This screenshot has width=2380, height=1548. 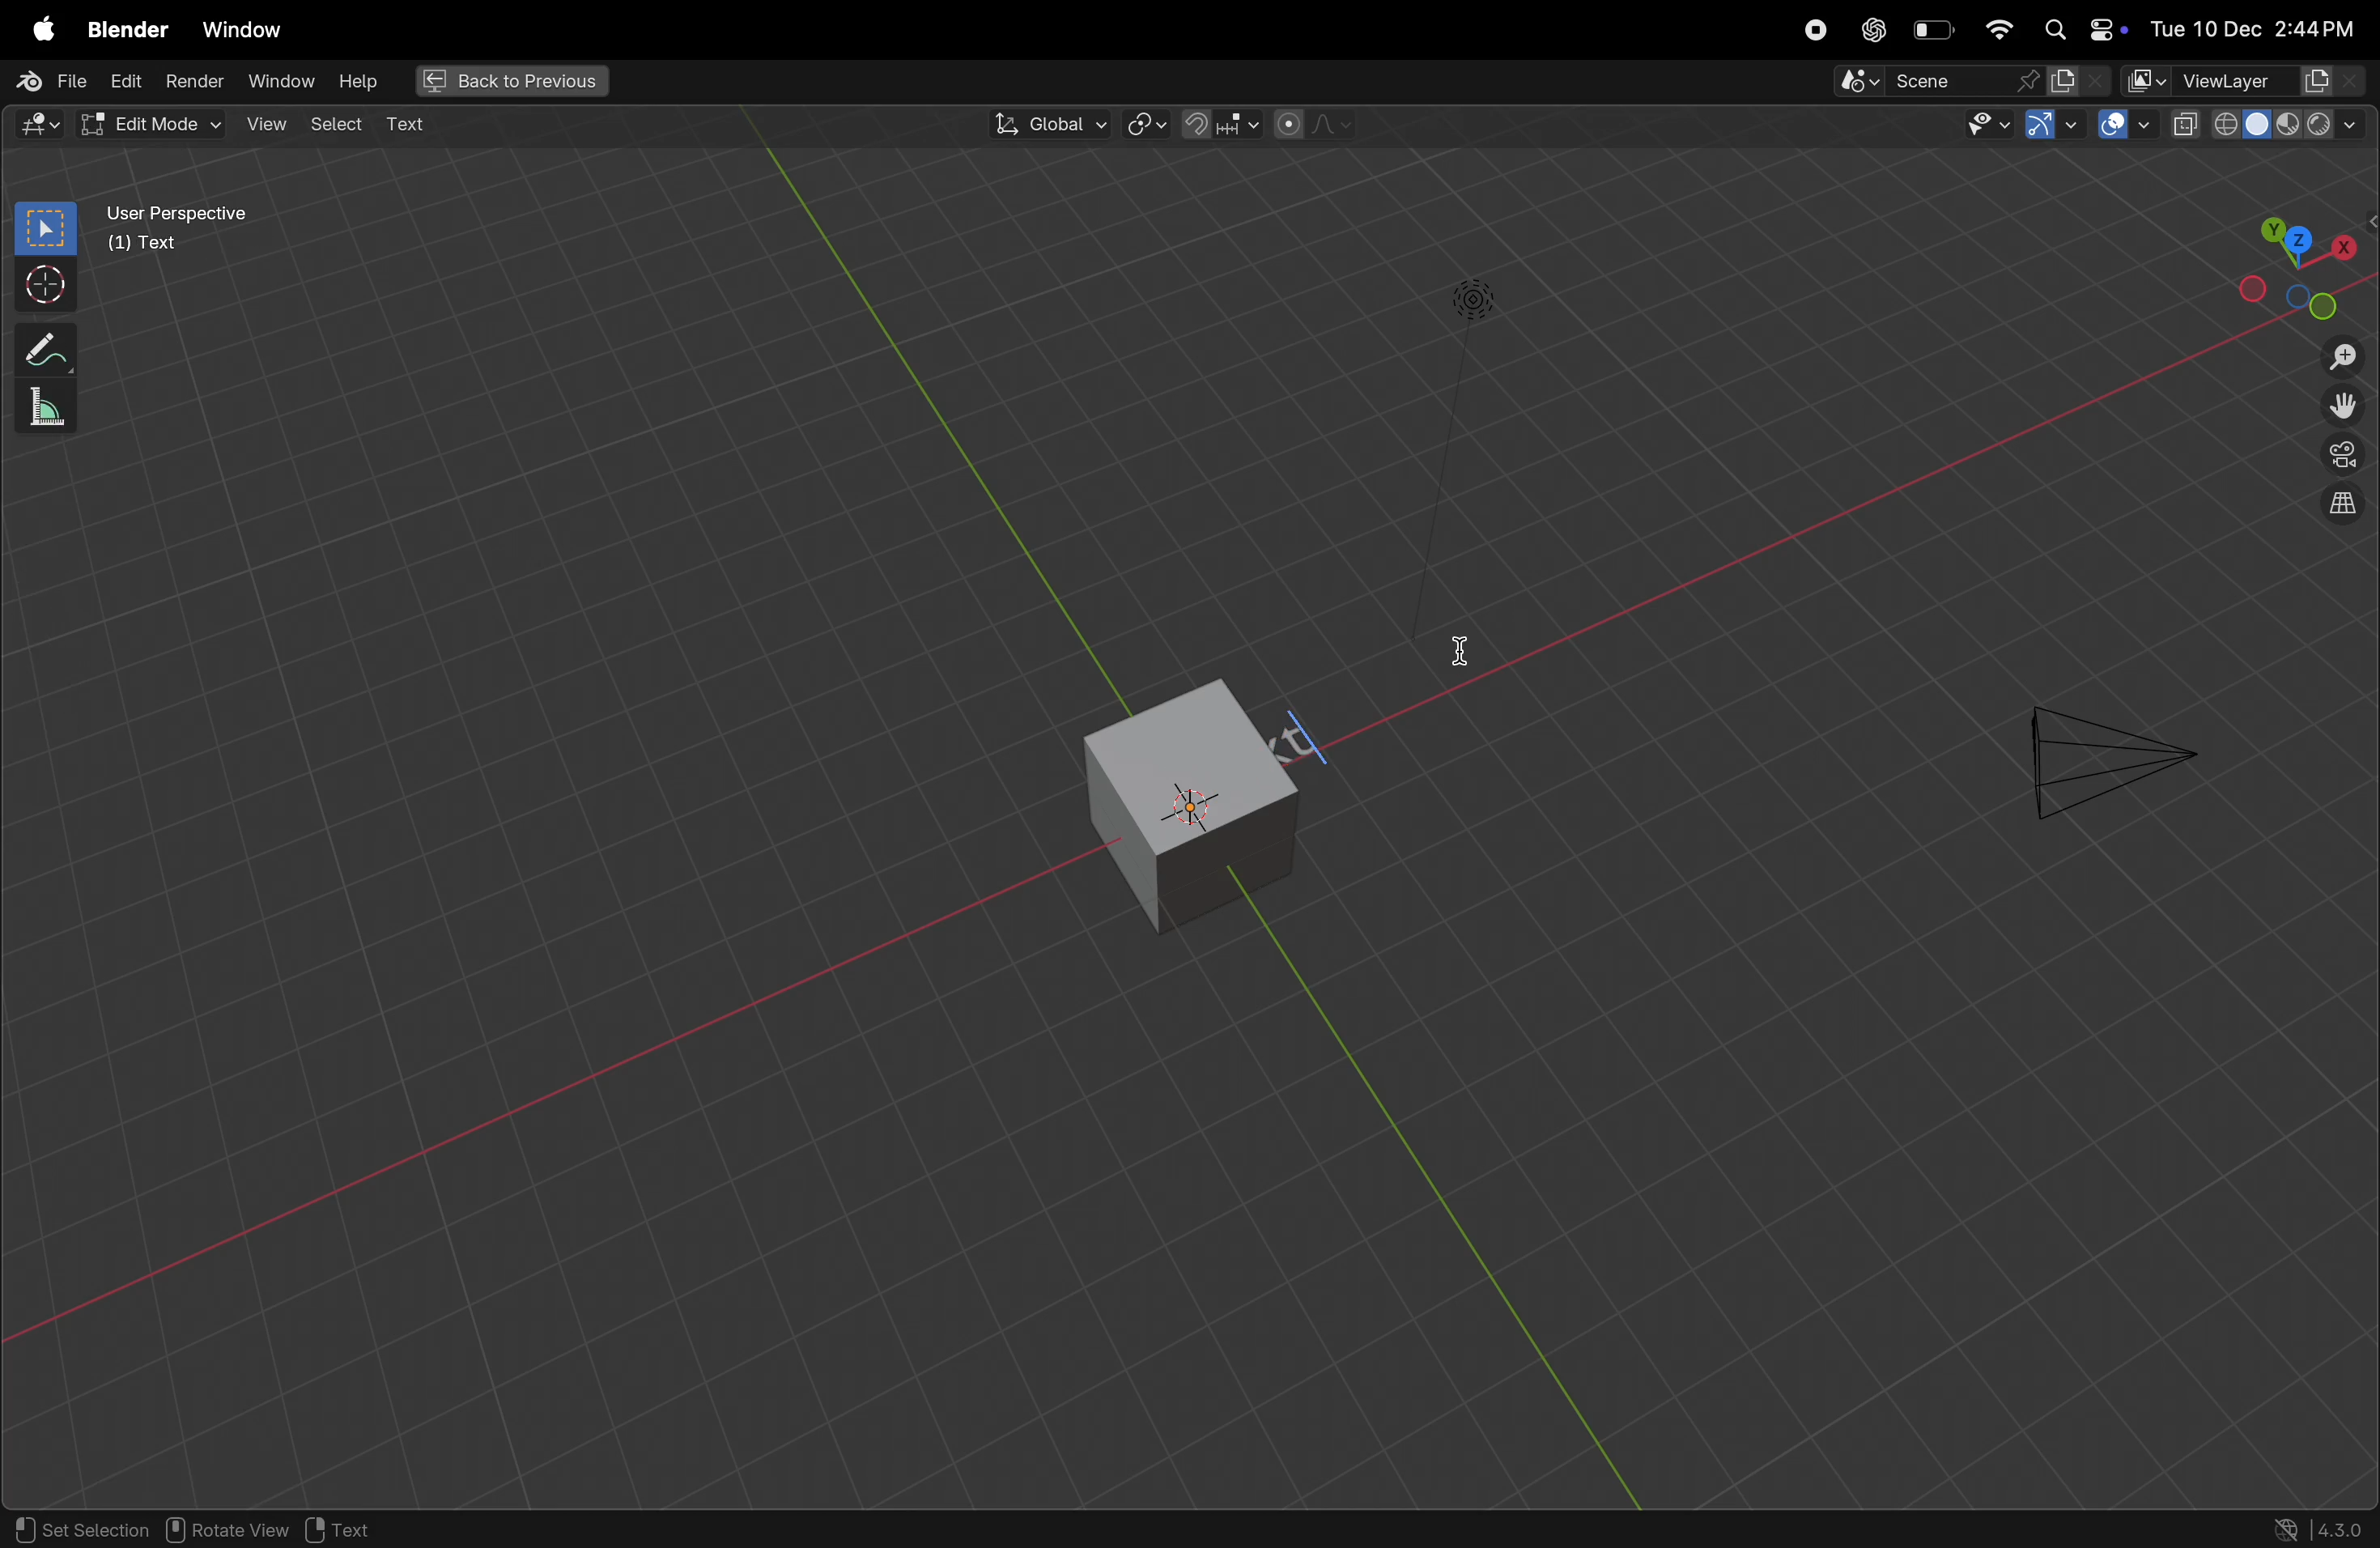 I want to click on record, so click(x=1812, y=30).